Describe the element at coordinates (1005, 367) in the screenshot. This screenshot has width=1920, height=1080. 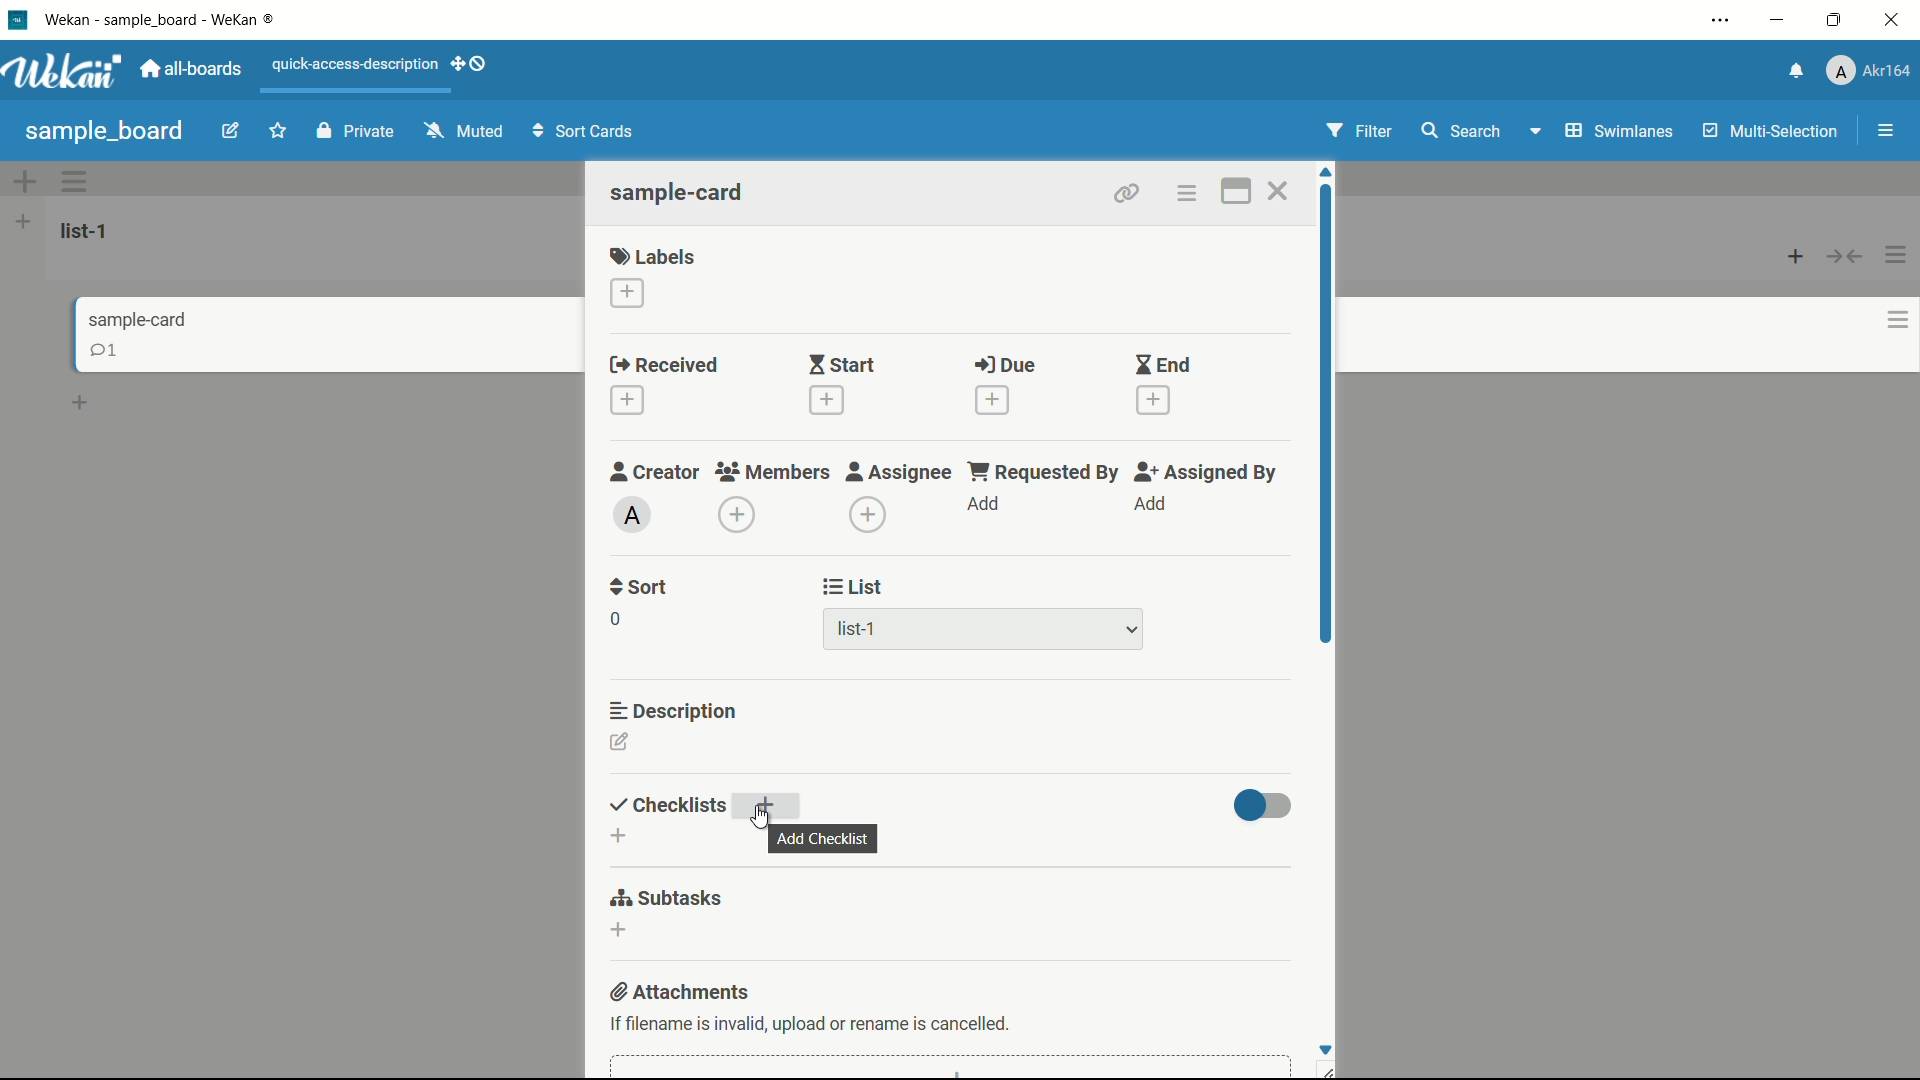
I see `due` at that location.